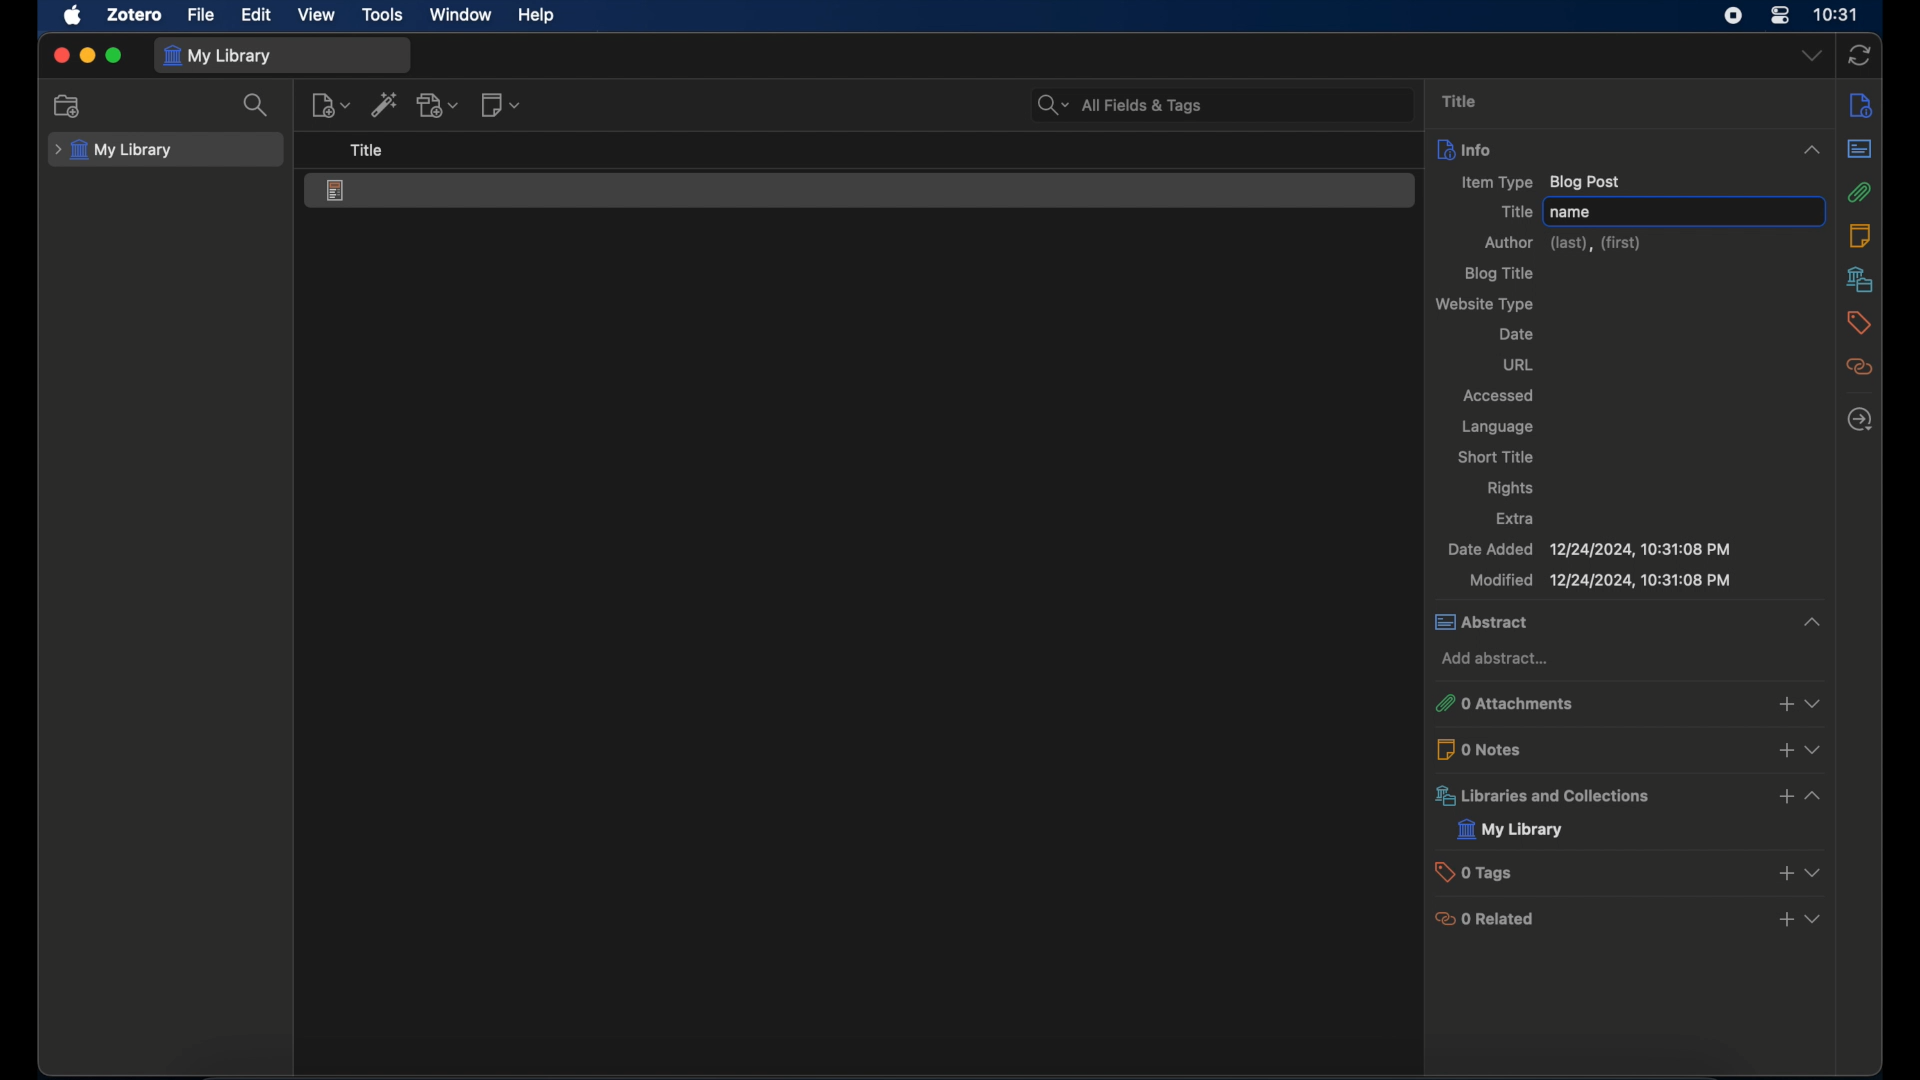 The width and height of the screenshot is (1920, 1080). I want to click on related, so click(1861, 367).